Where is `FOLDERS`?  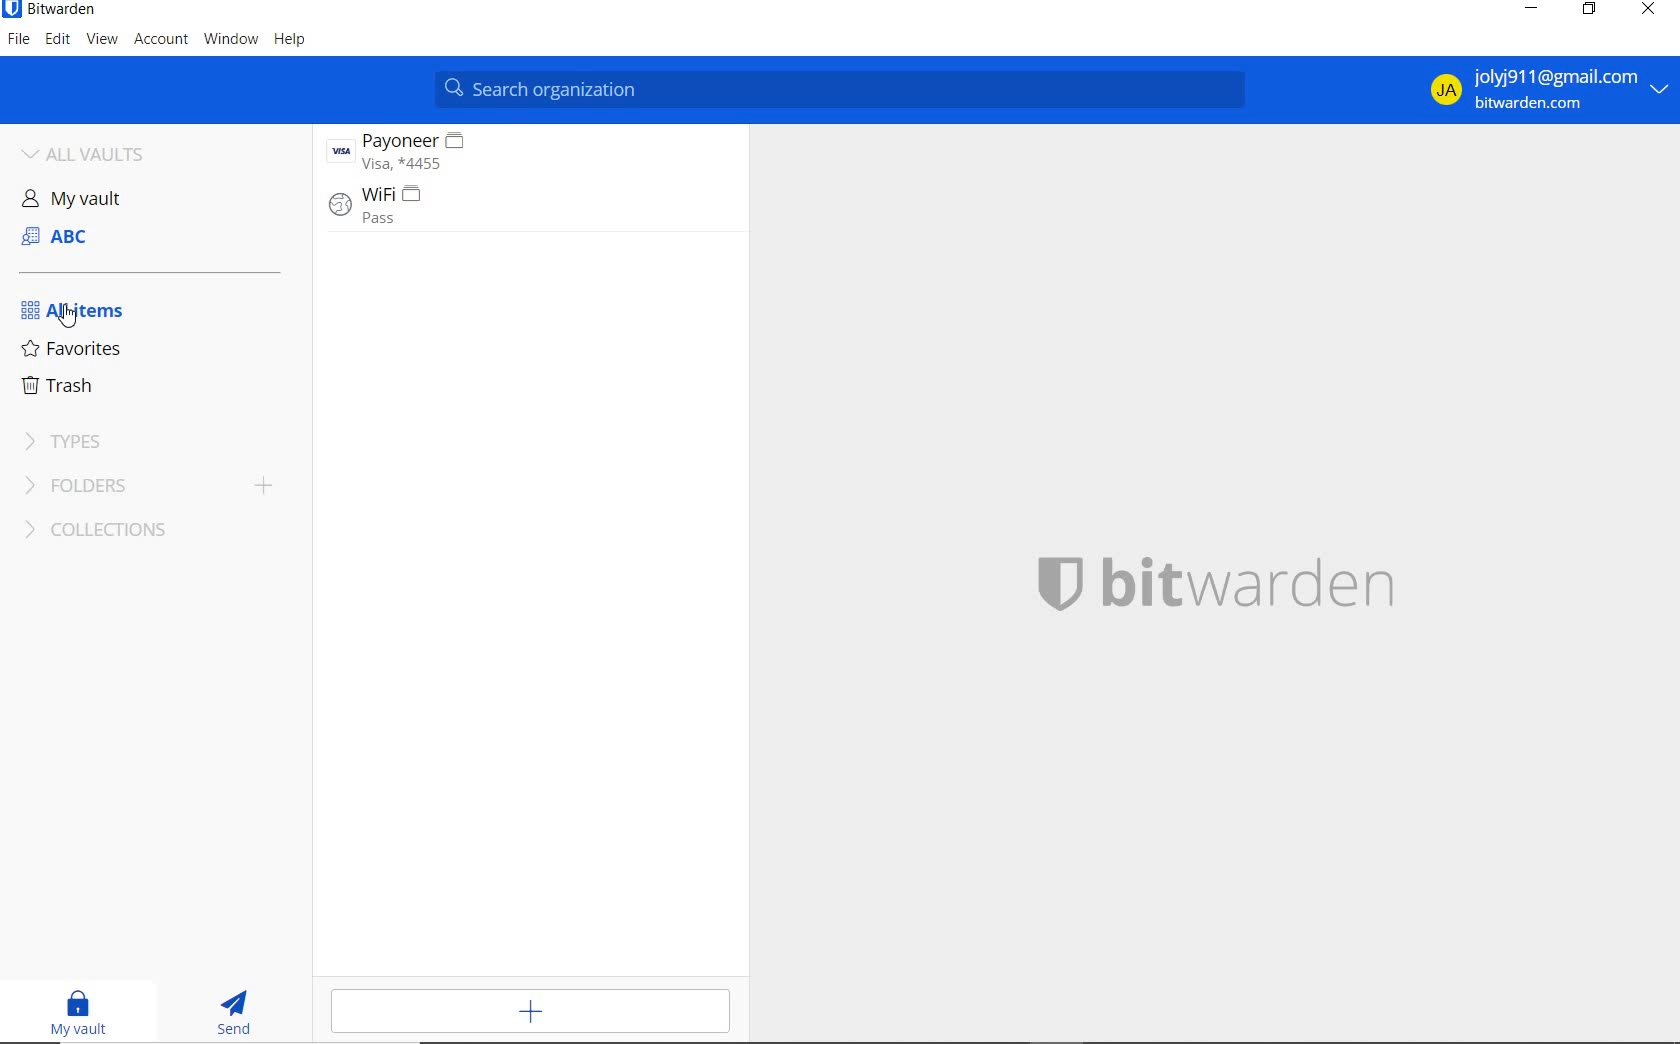
FOLDERS is located at coordinates (118, 488).